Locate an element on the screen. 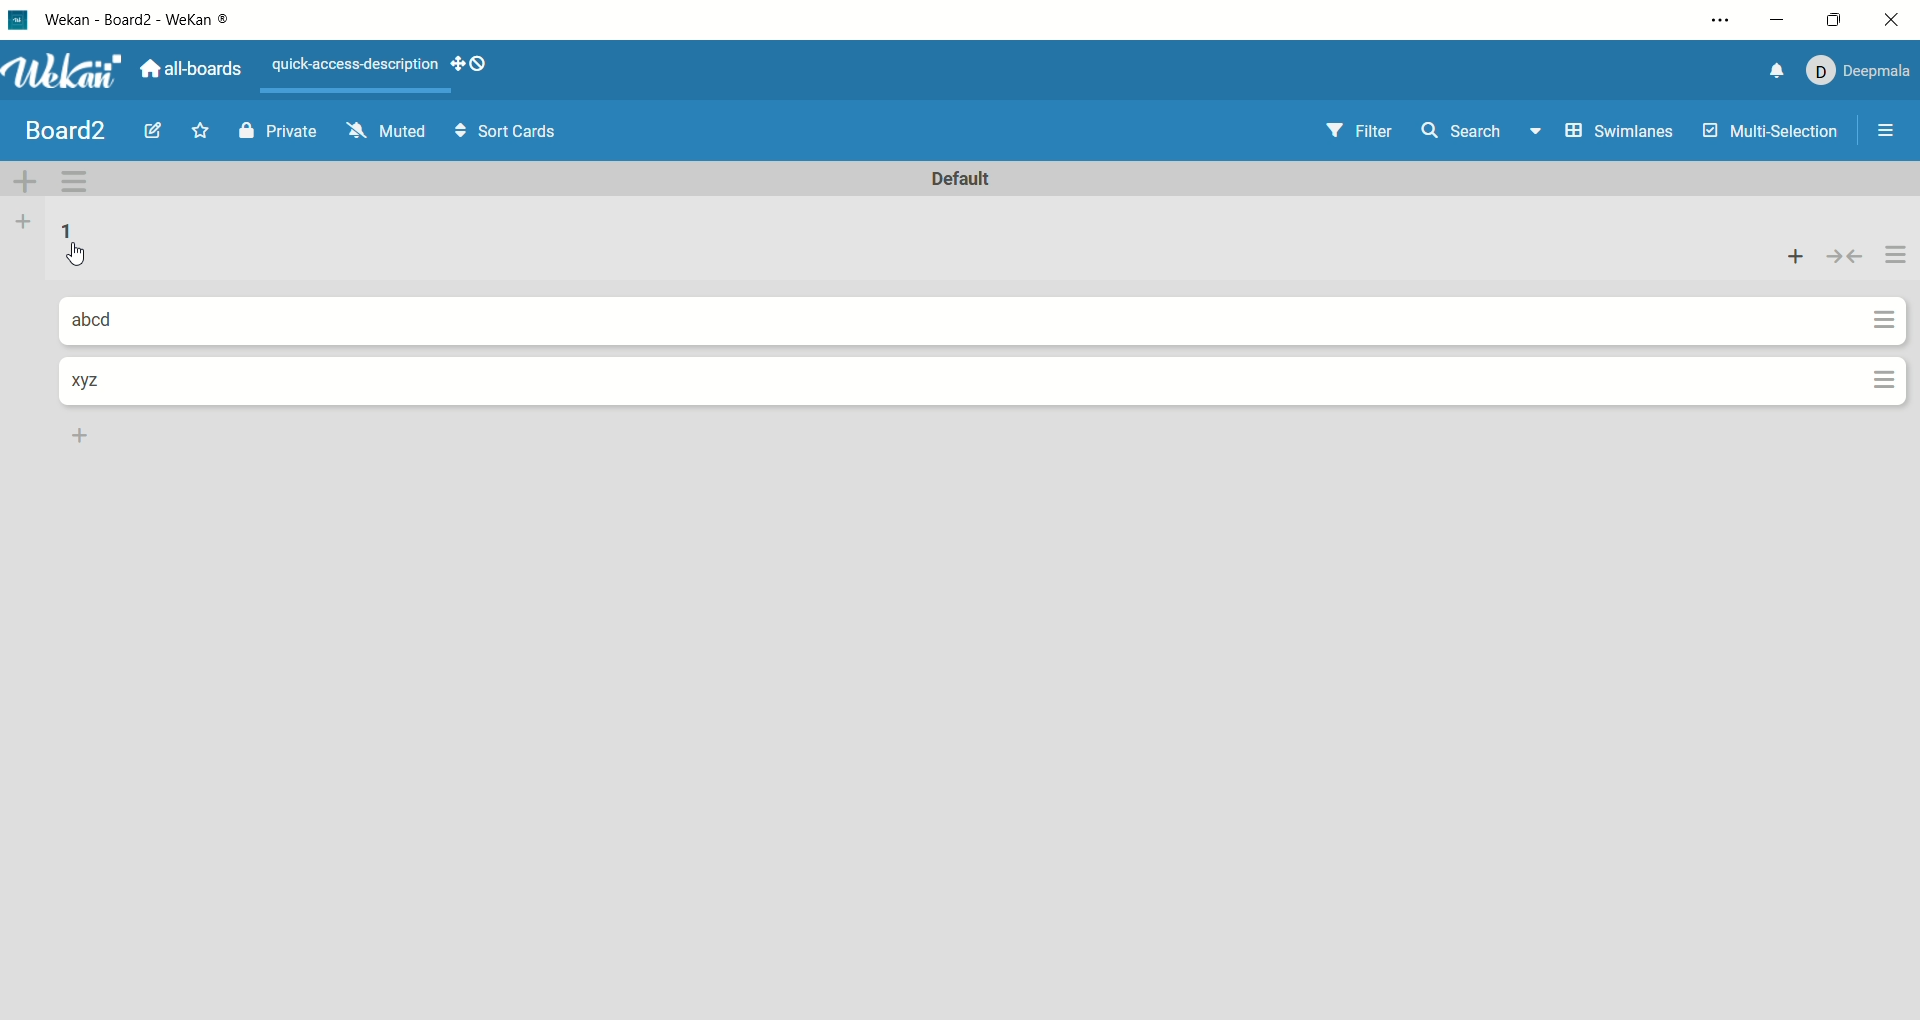 The image size is (1920, 1020). notification is located at coordinates (1767, 71).